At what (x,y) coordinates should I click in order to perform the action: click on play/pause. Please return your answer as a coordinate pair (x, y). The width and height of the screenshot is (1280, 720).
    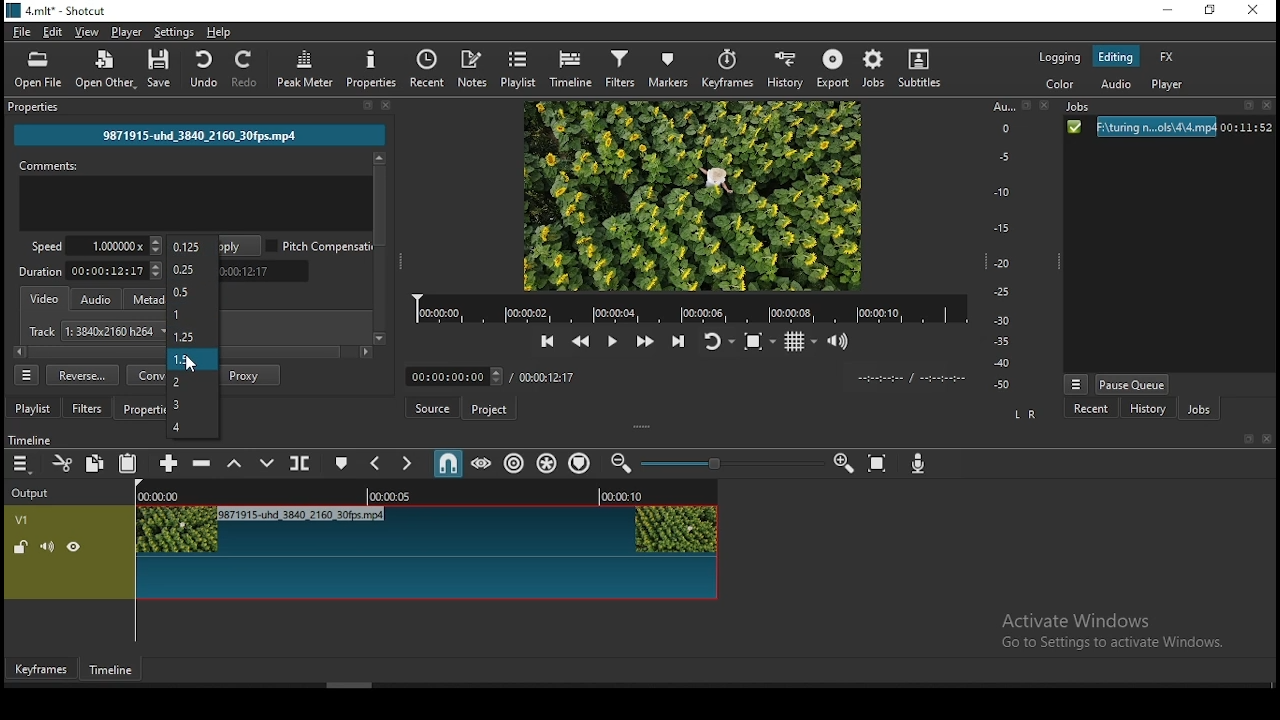
    Looking at the image, I should click on (611, 342).